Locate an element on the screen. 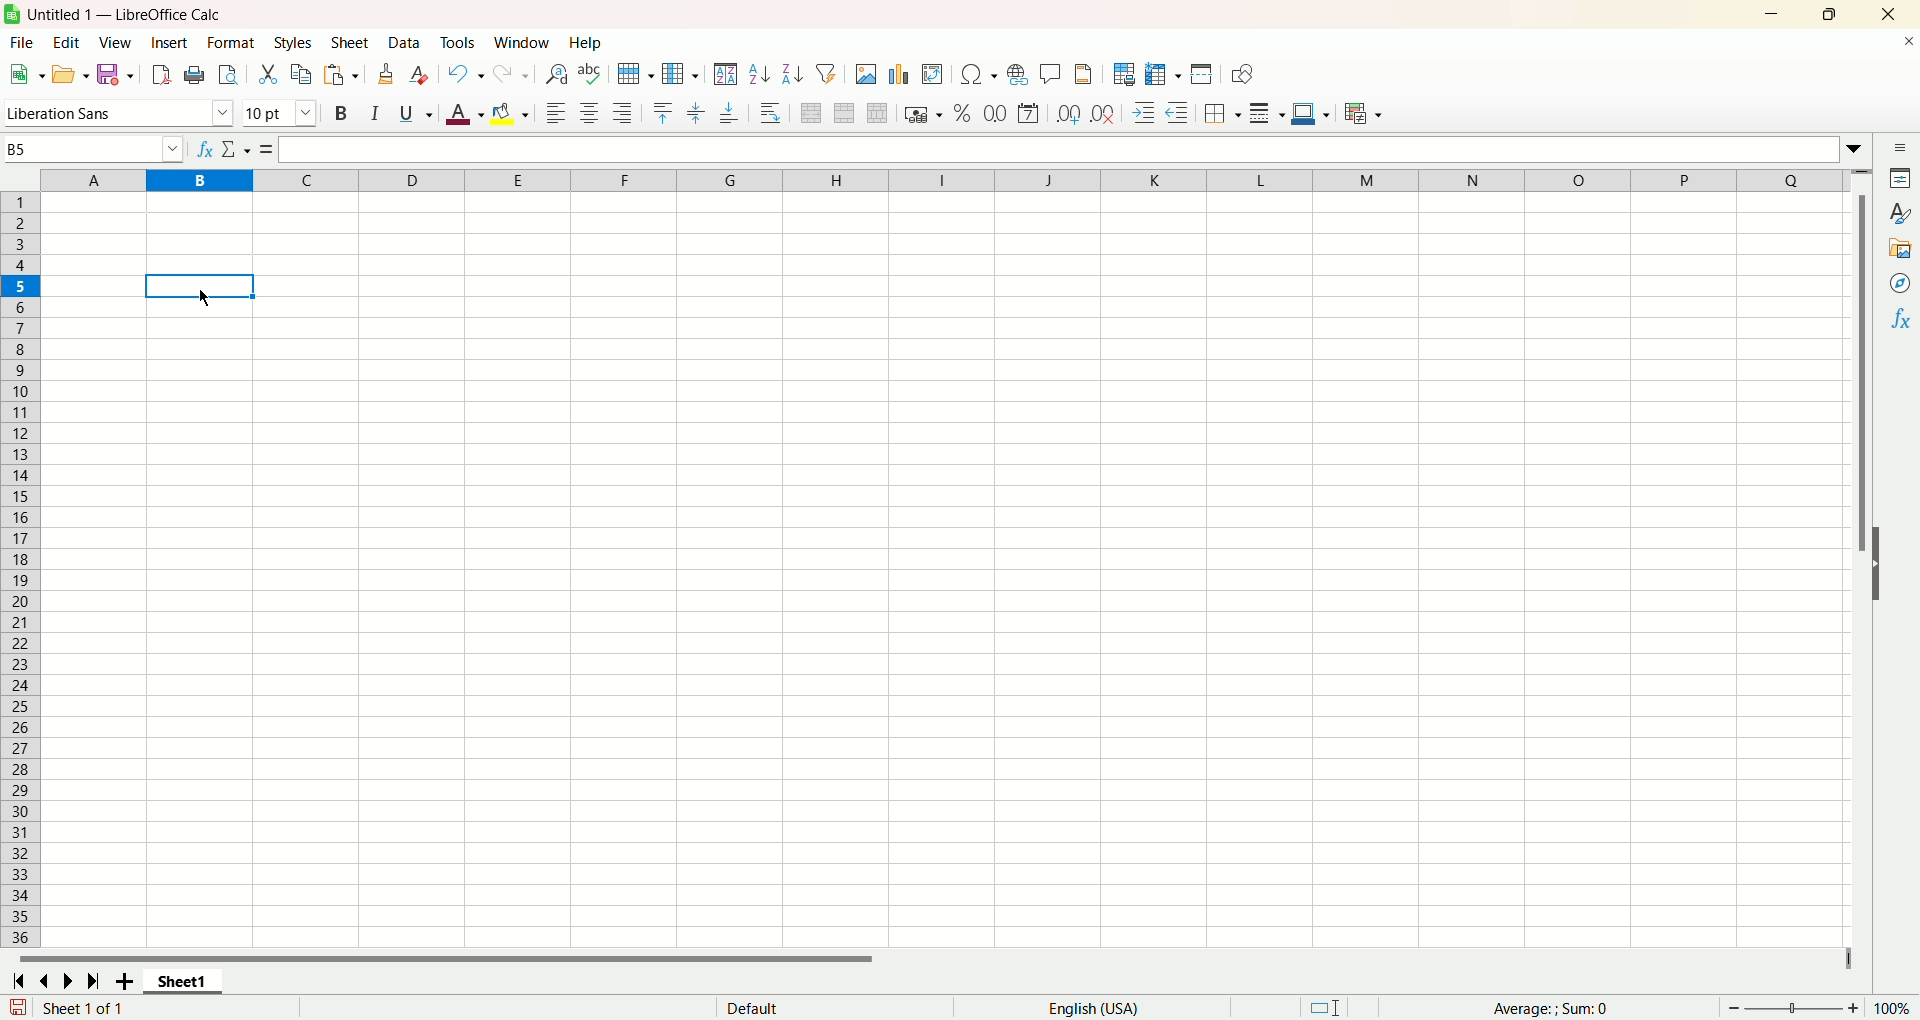 The width and height of the screenshot is (1920, 1020). sheet number is located at coordinates (64, 1008).